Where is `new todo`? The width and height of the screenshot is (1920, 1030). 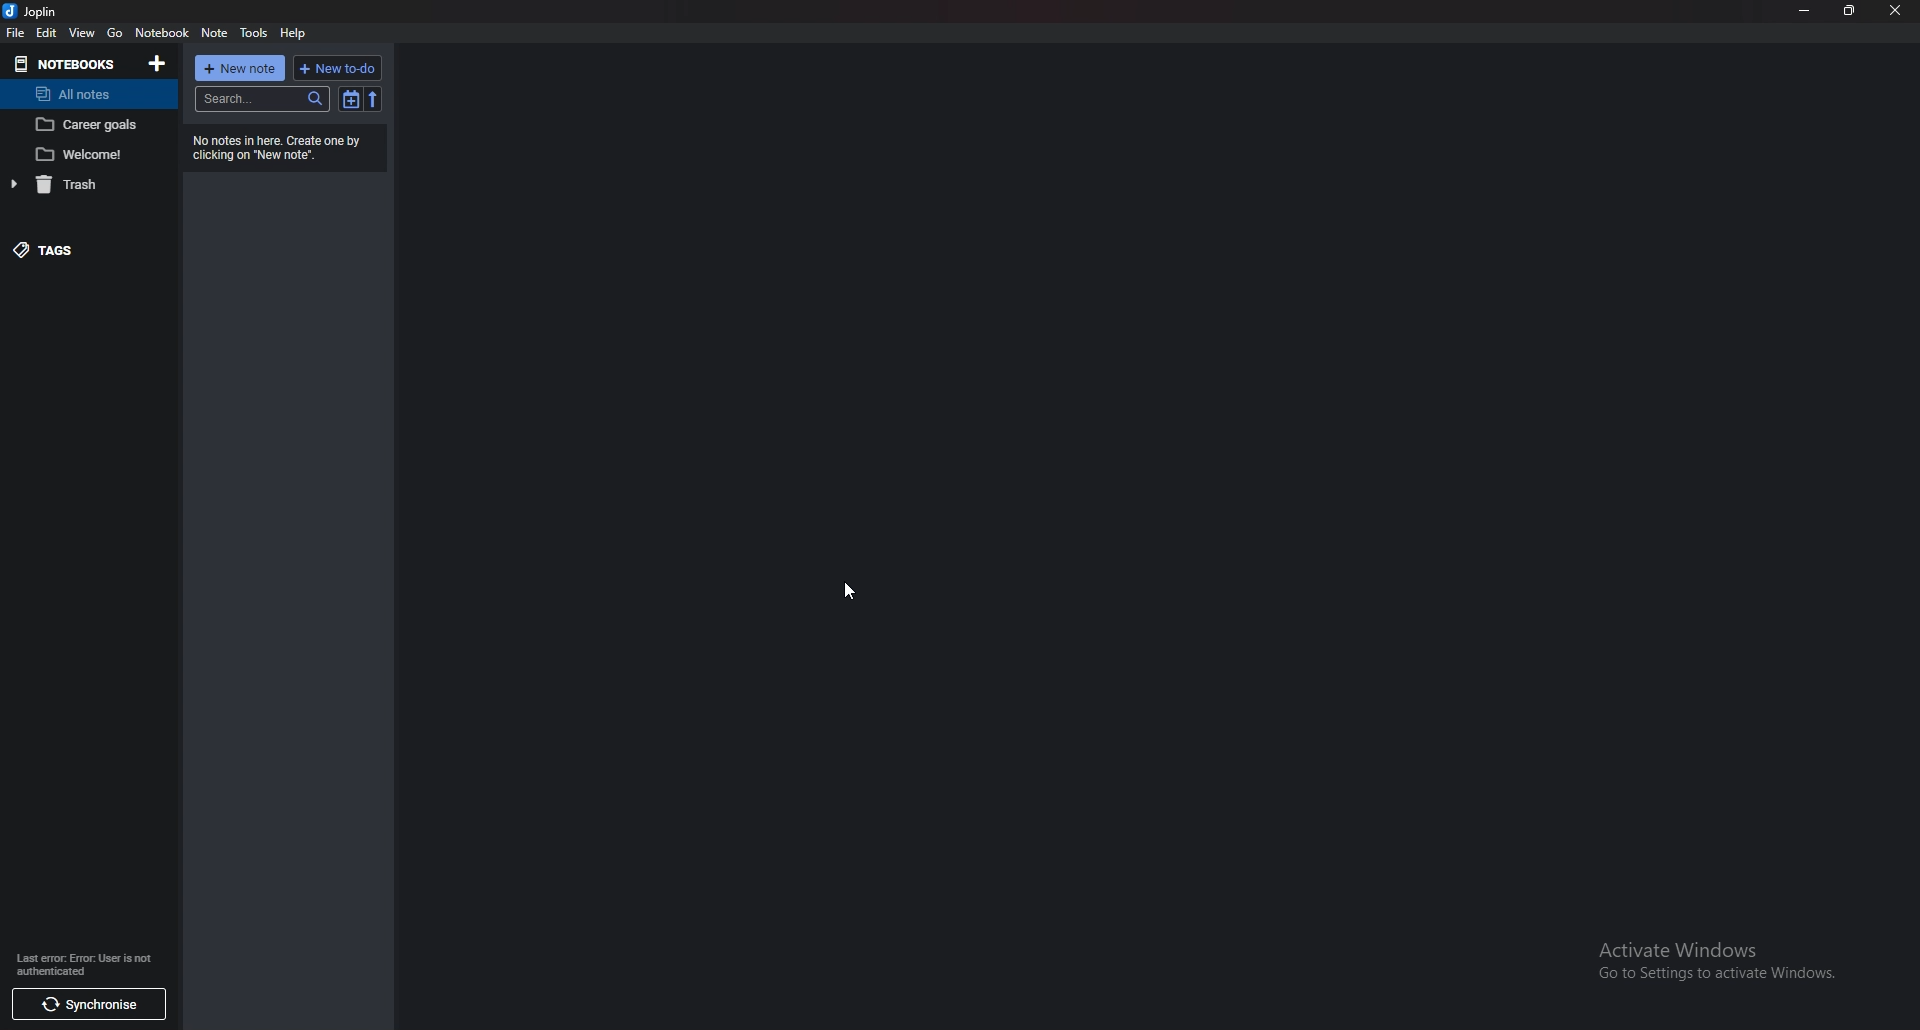 new todo is located at coordinates (338, 68).